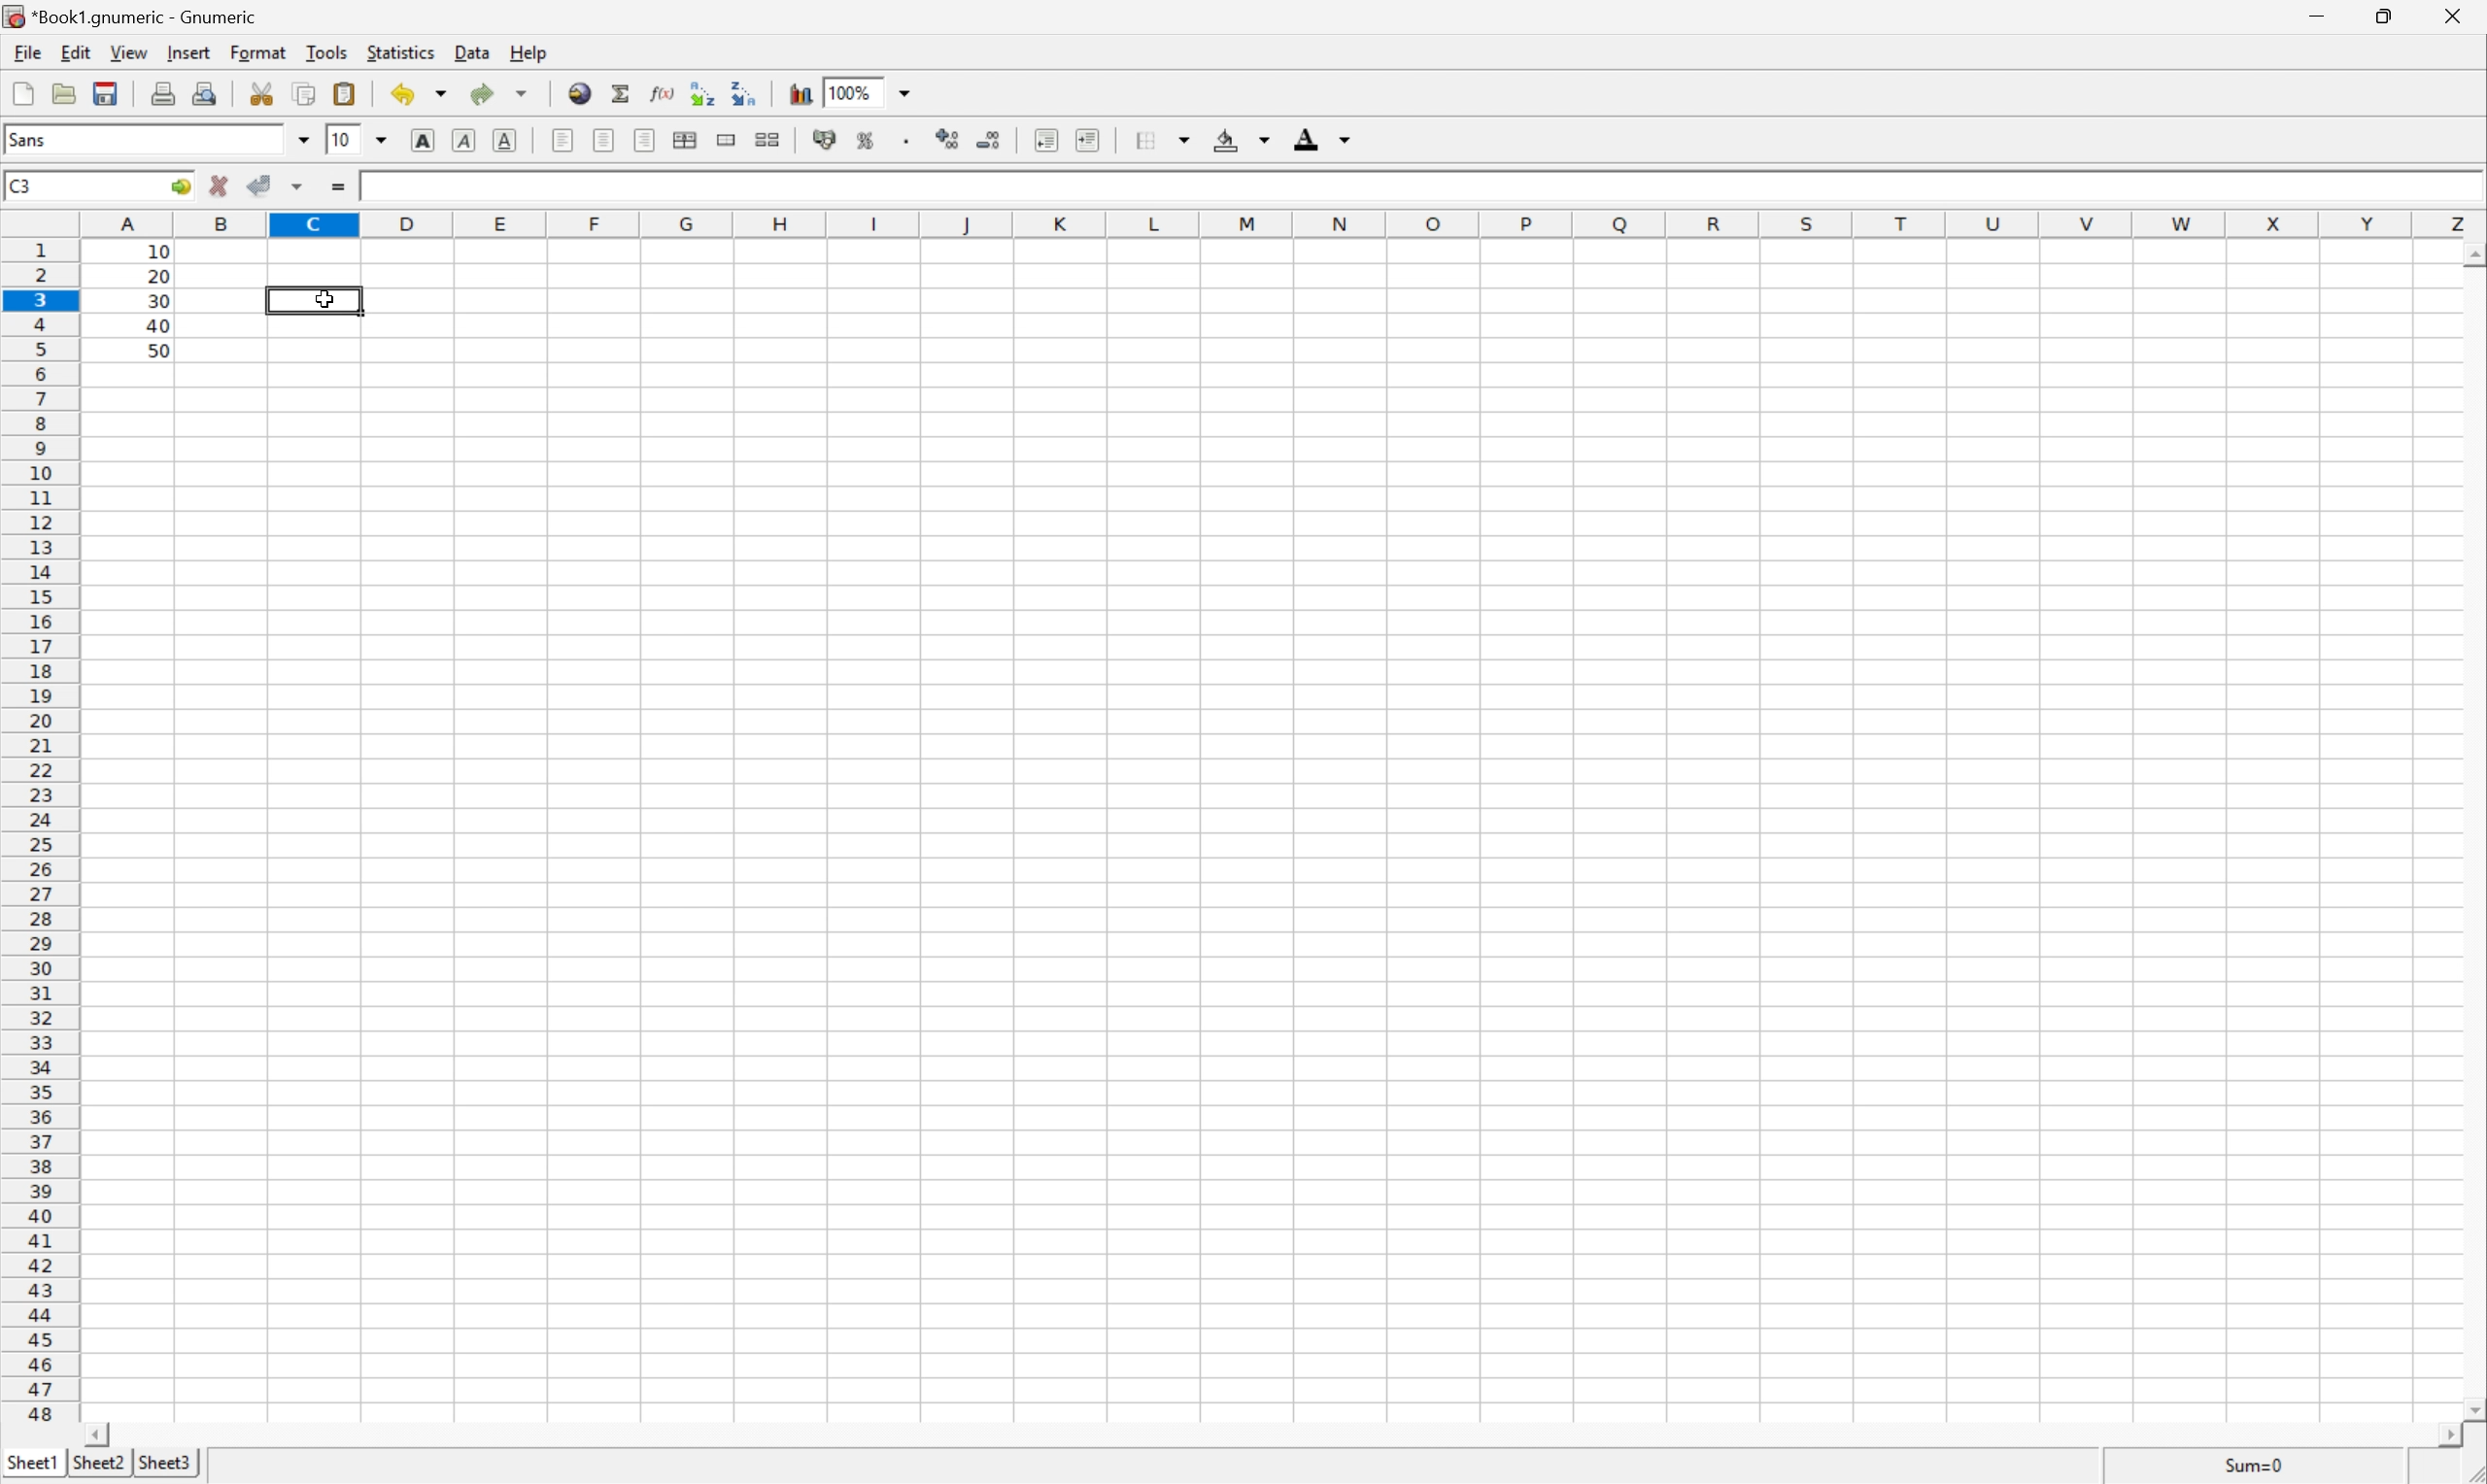 This screenshot has width=2487, height=1484. Describe the element at coordinates (482, 95) in the screenshot. I see `redo` at that location.